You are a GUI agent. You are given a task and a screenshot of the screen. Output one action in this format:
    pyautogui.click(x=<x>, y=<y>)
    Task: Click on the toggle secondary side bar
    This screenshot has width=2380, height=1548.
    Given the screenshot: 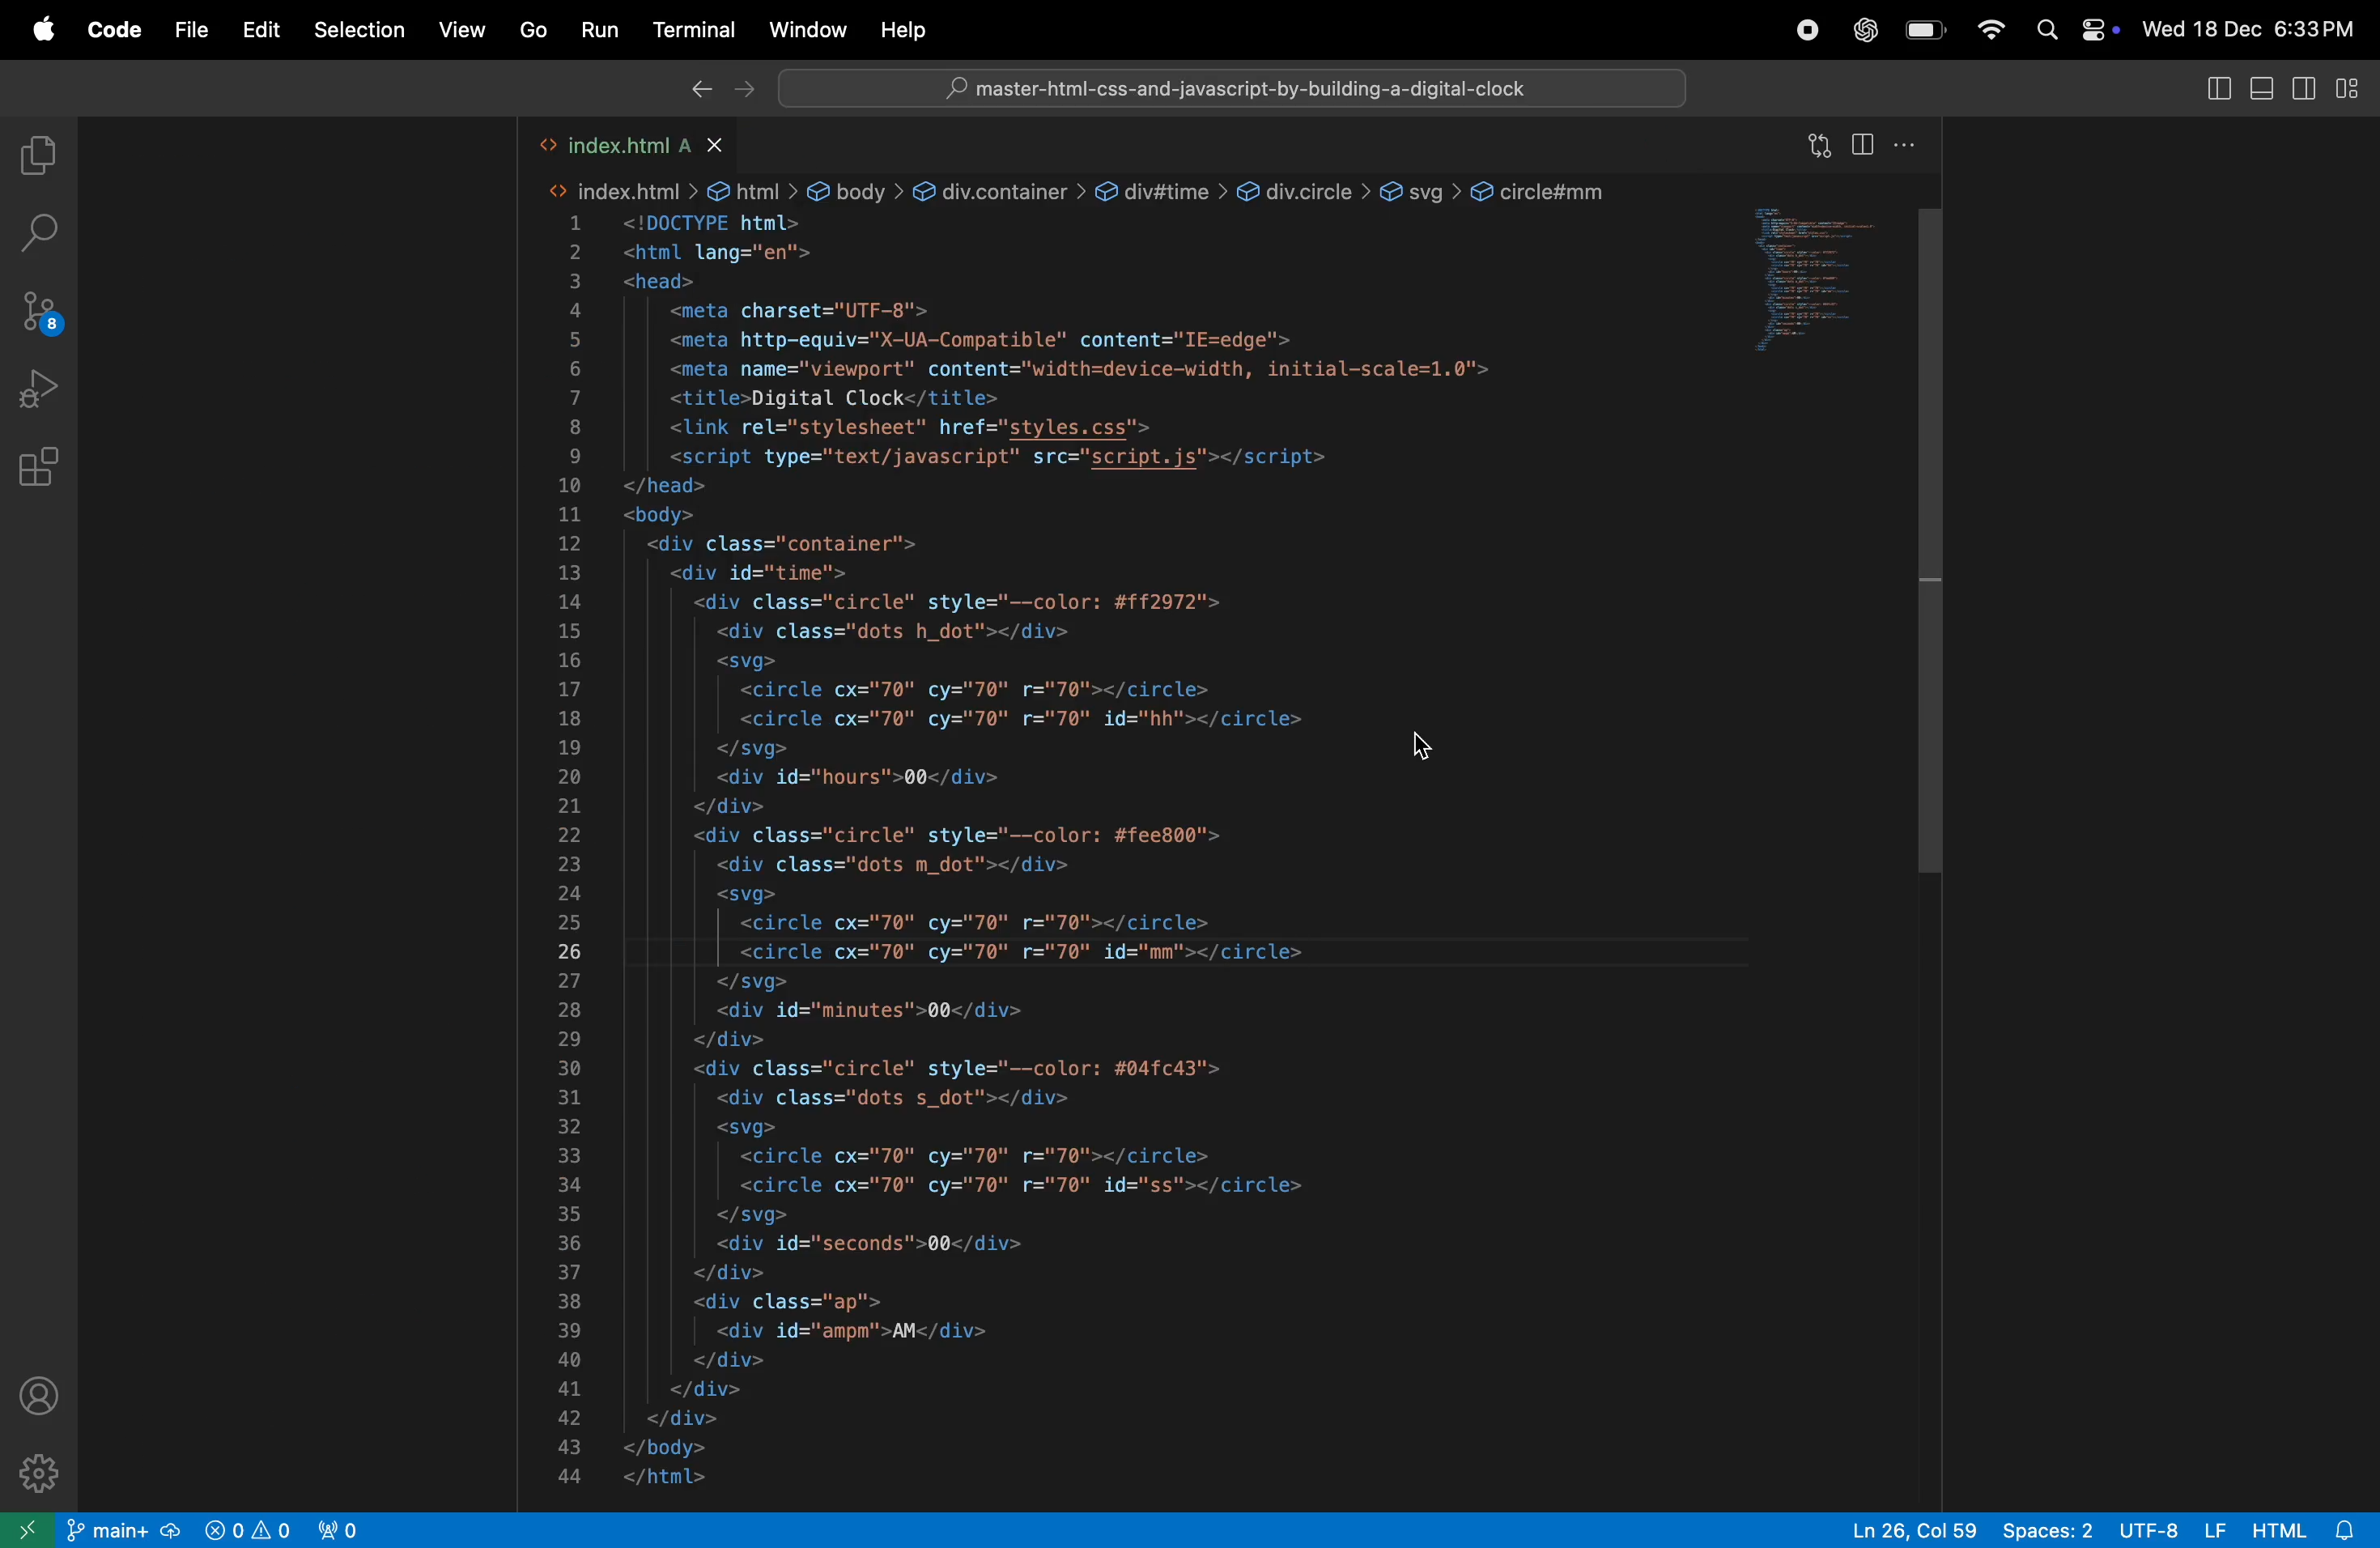 What is the action you would take?
    pyautogui.click(x=2305, y=91)
    